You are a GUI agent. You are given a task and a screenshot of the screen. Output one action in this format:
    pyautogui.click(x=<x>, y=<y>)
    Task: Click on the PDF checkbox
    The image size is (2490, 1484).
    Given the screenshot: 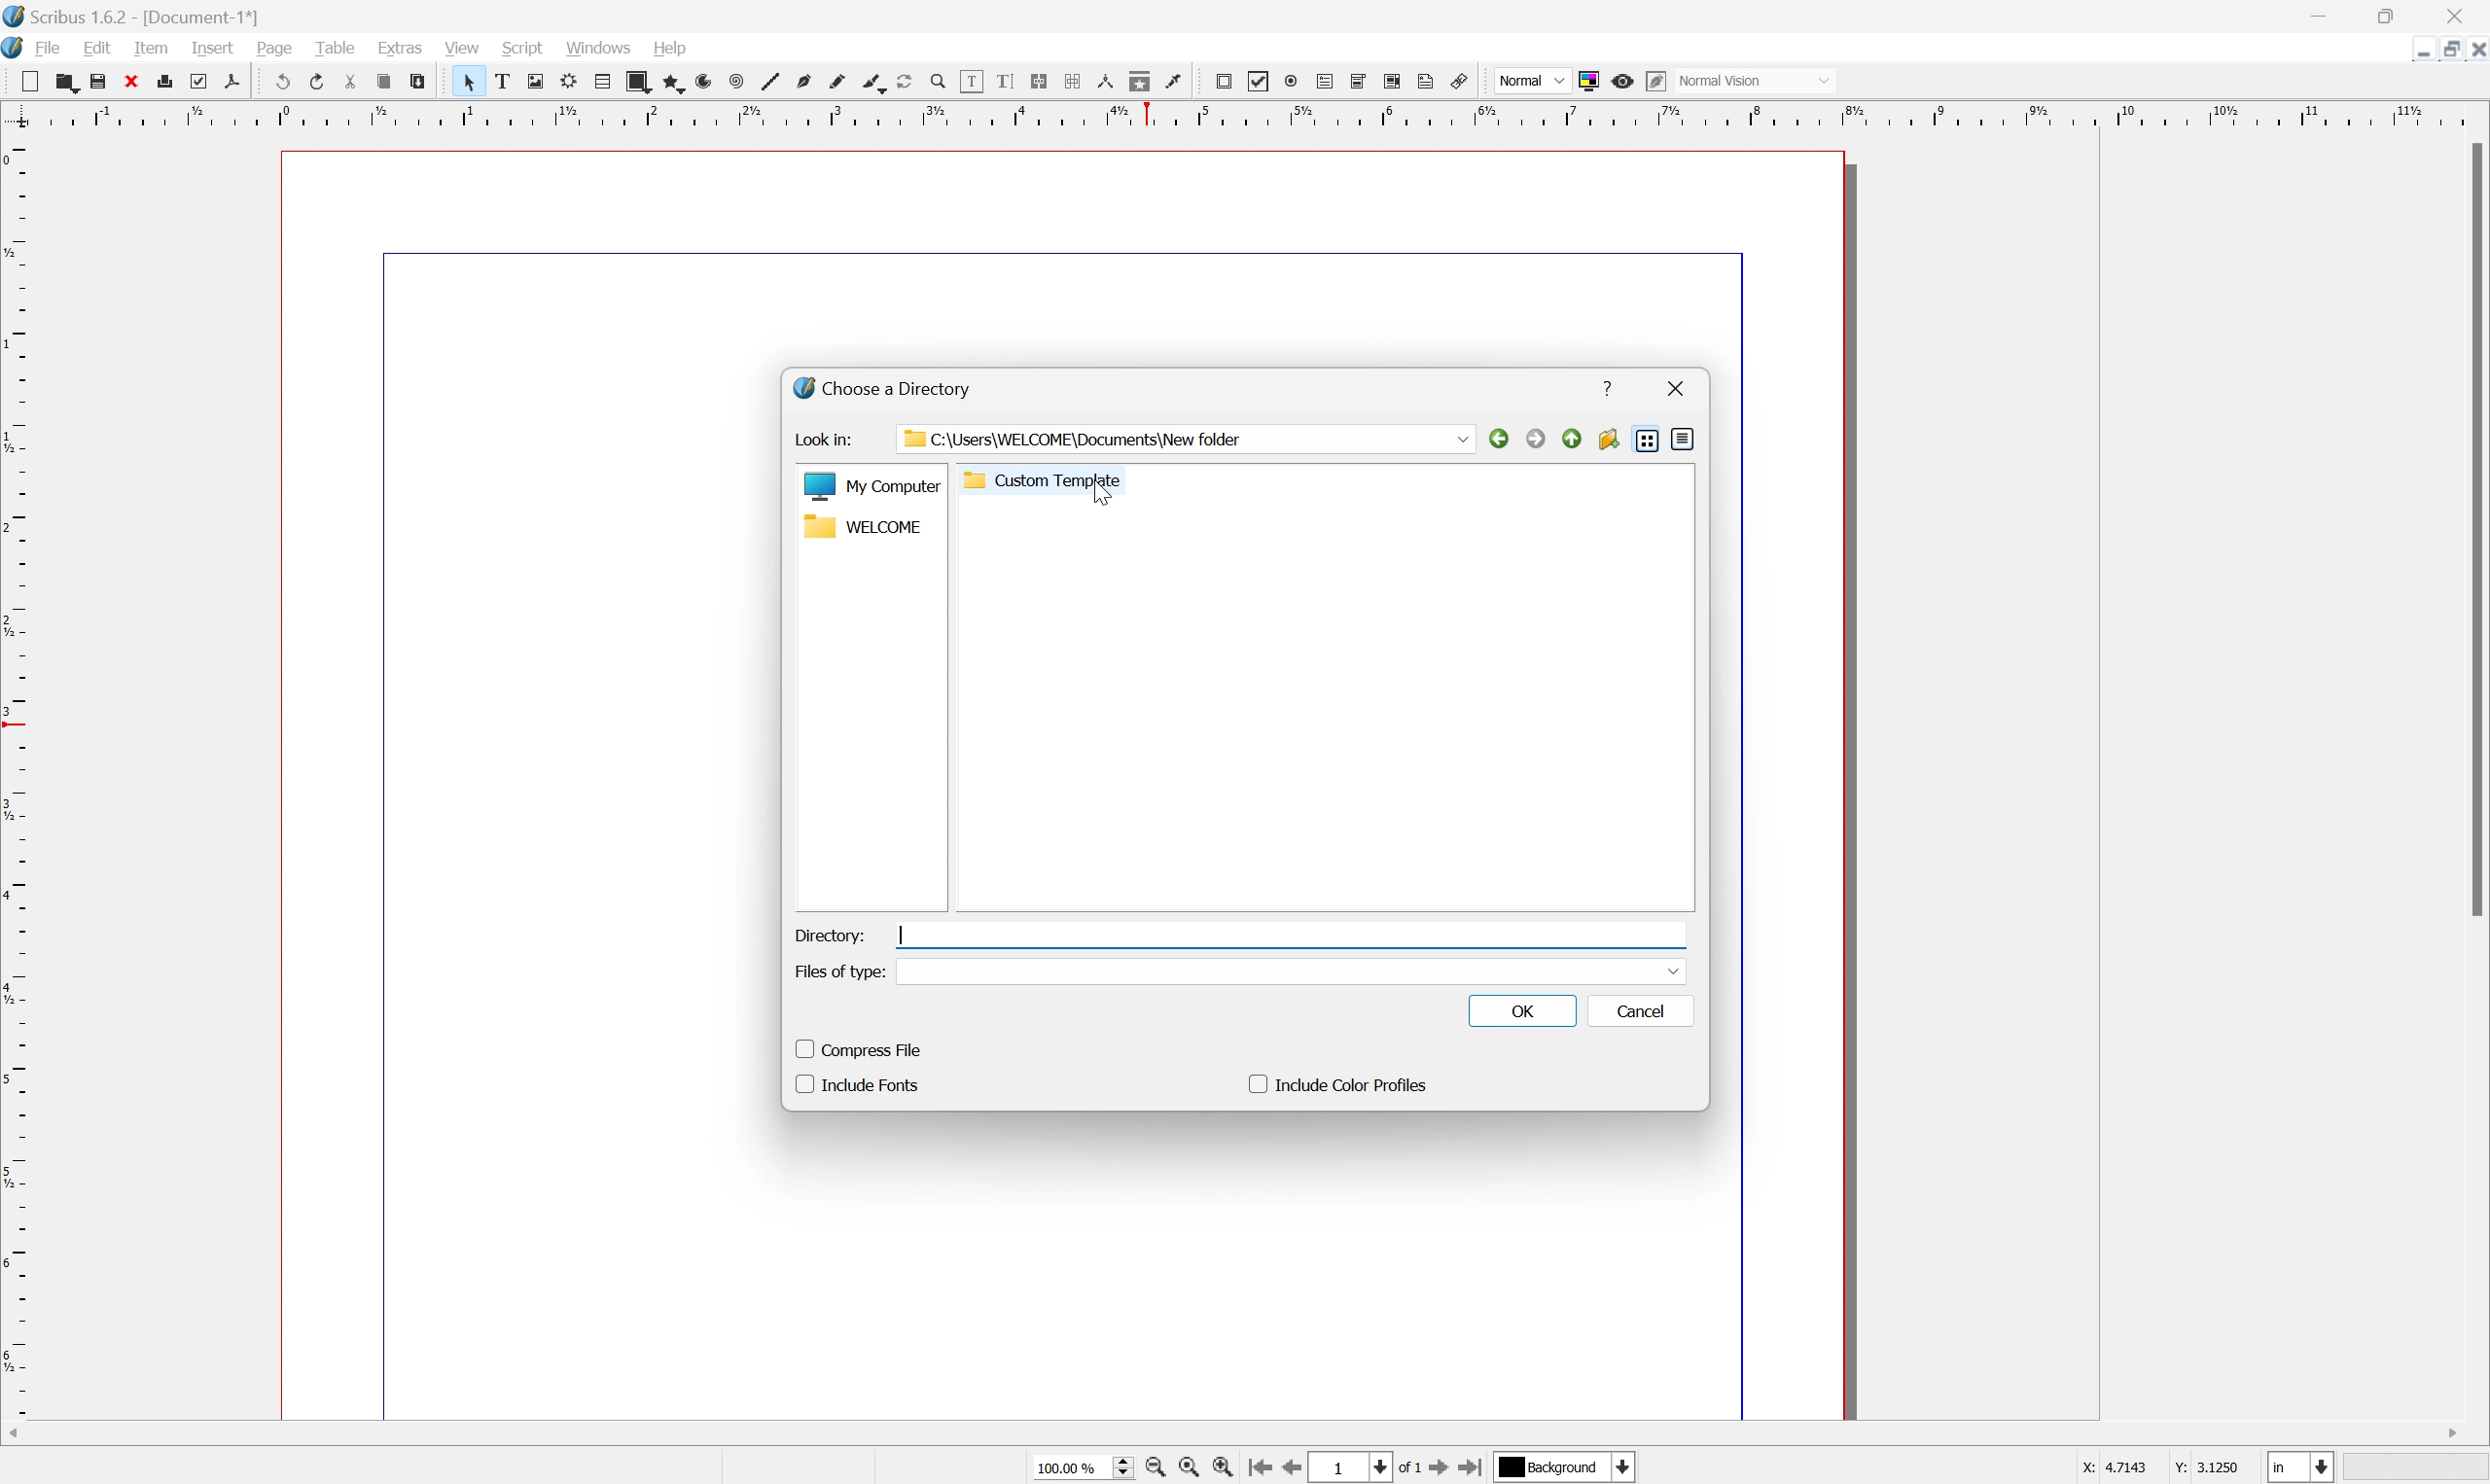 What is the action you would take?
    pyautogui.click(x=1257, y=81)
    